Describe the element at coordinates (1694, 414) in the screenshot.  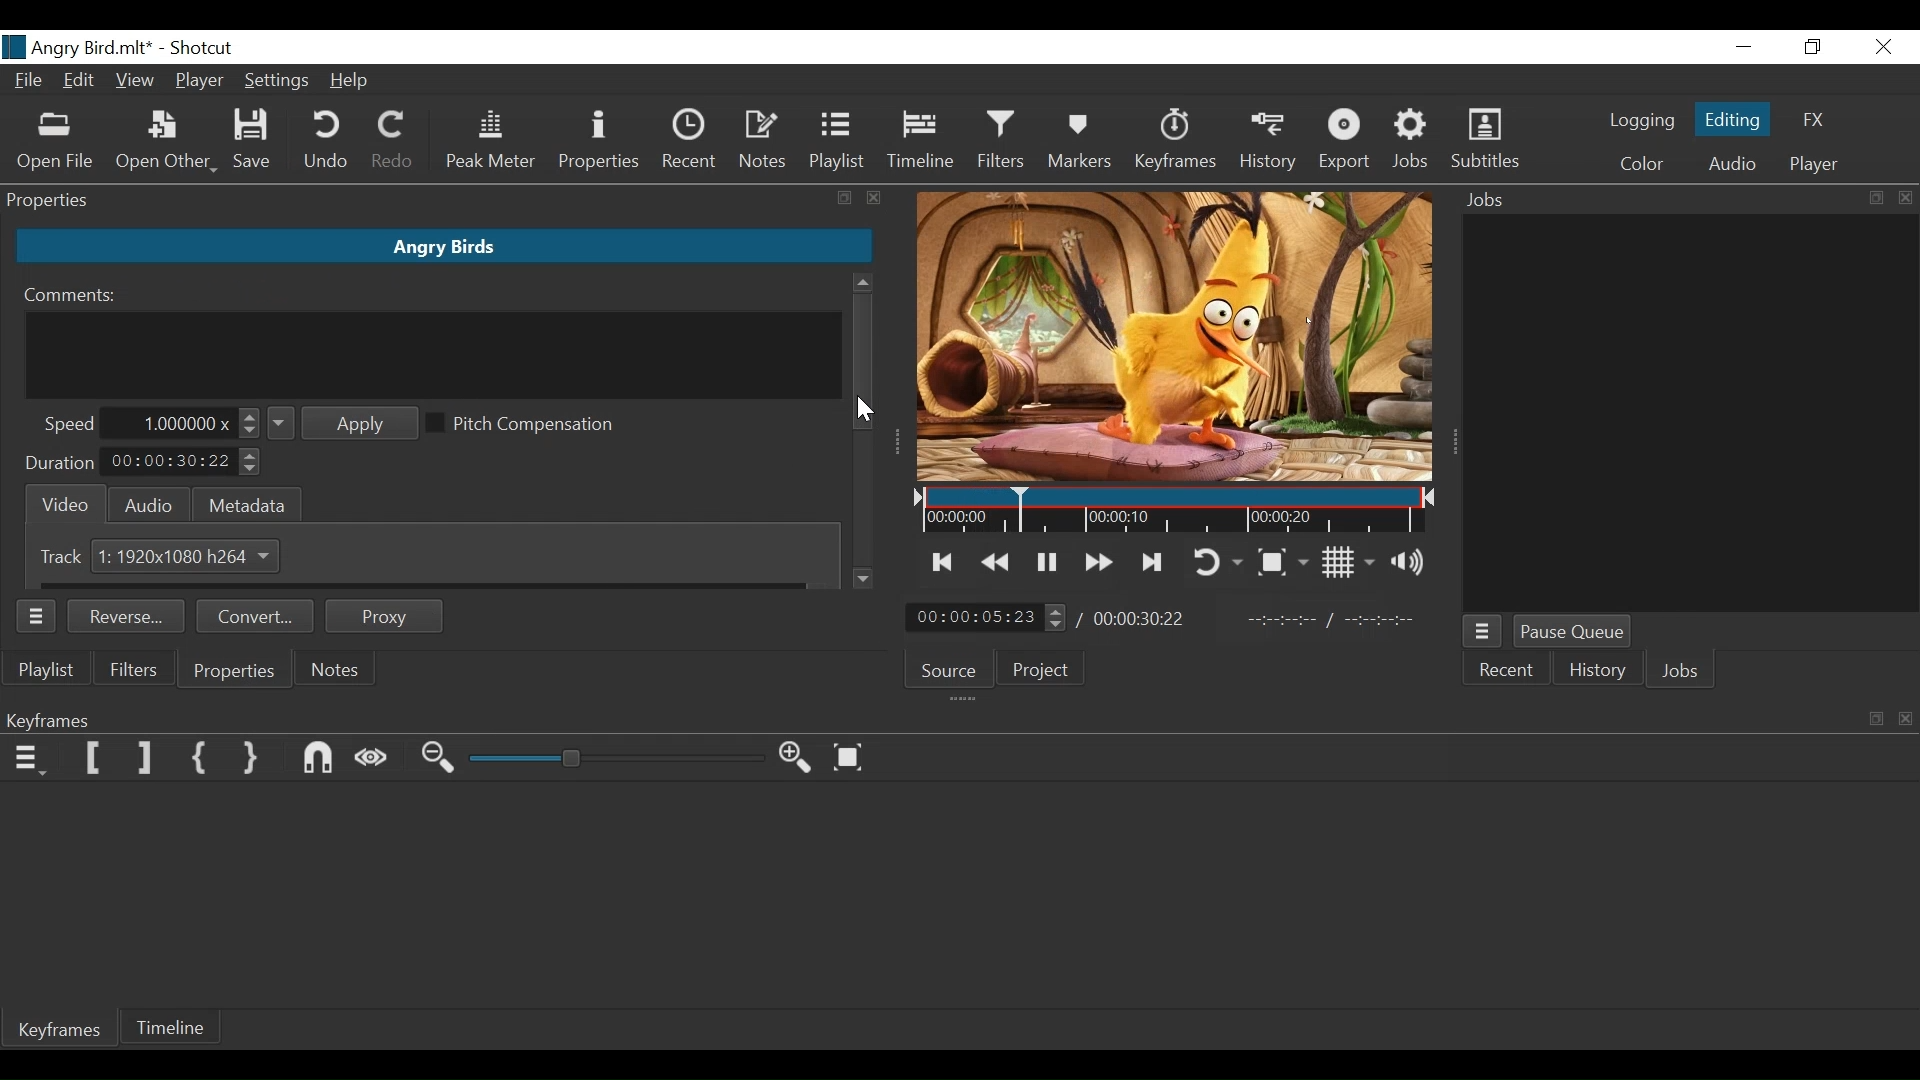
I see `Jobs Panel` at that location.